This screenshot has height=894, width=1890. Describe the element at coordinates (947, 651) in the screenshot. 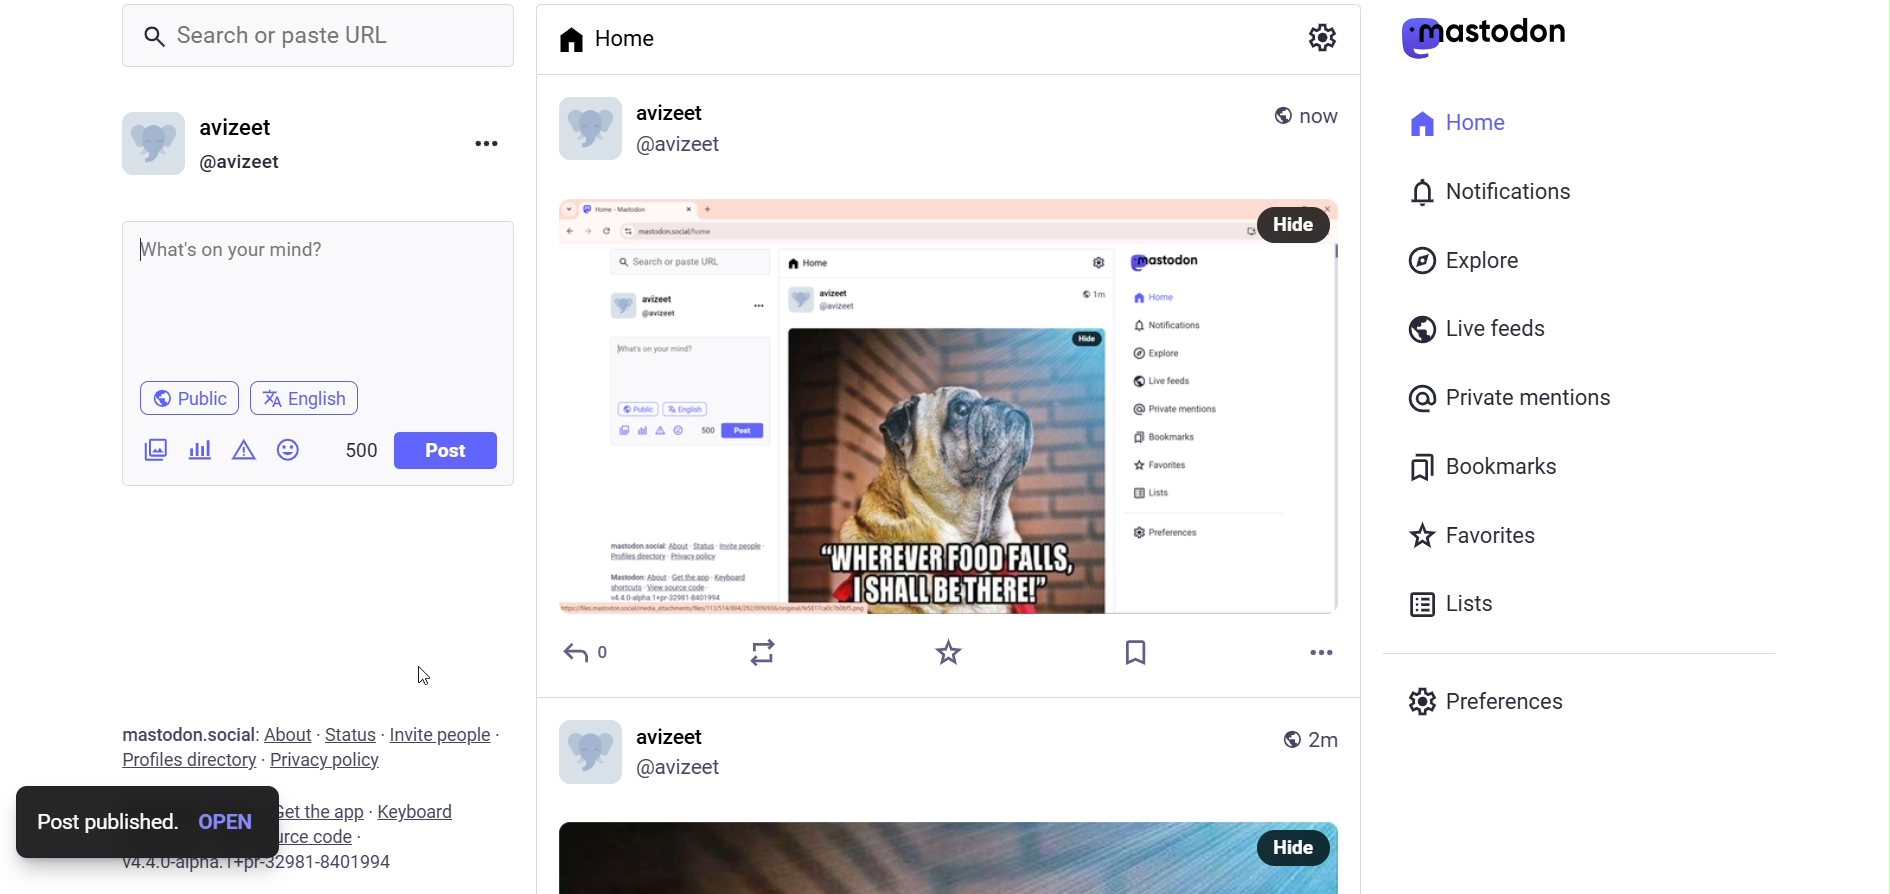

I see `Favorite` at that location.